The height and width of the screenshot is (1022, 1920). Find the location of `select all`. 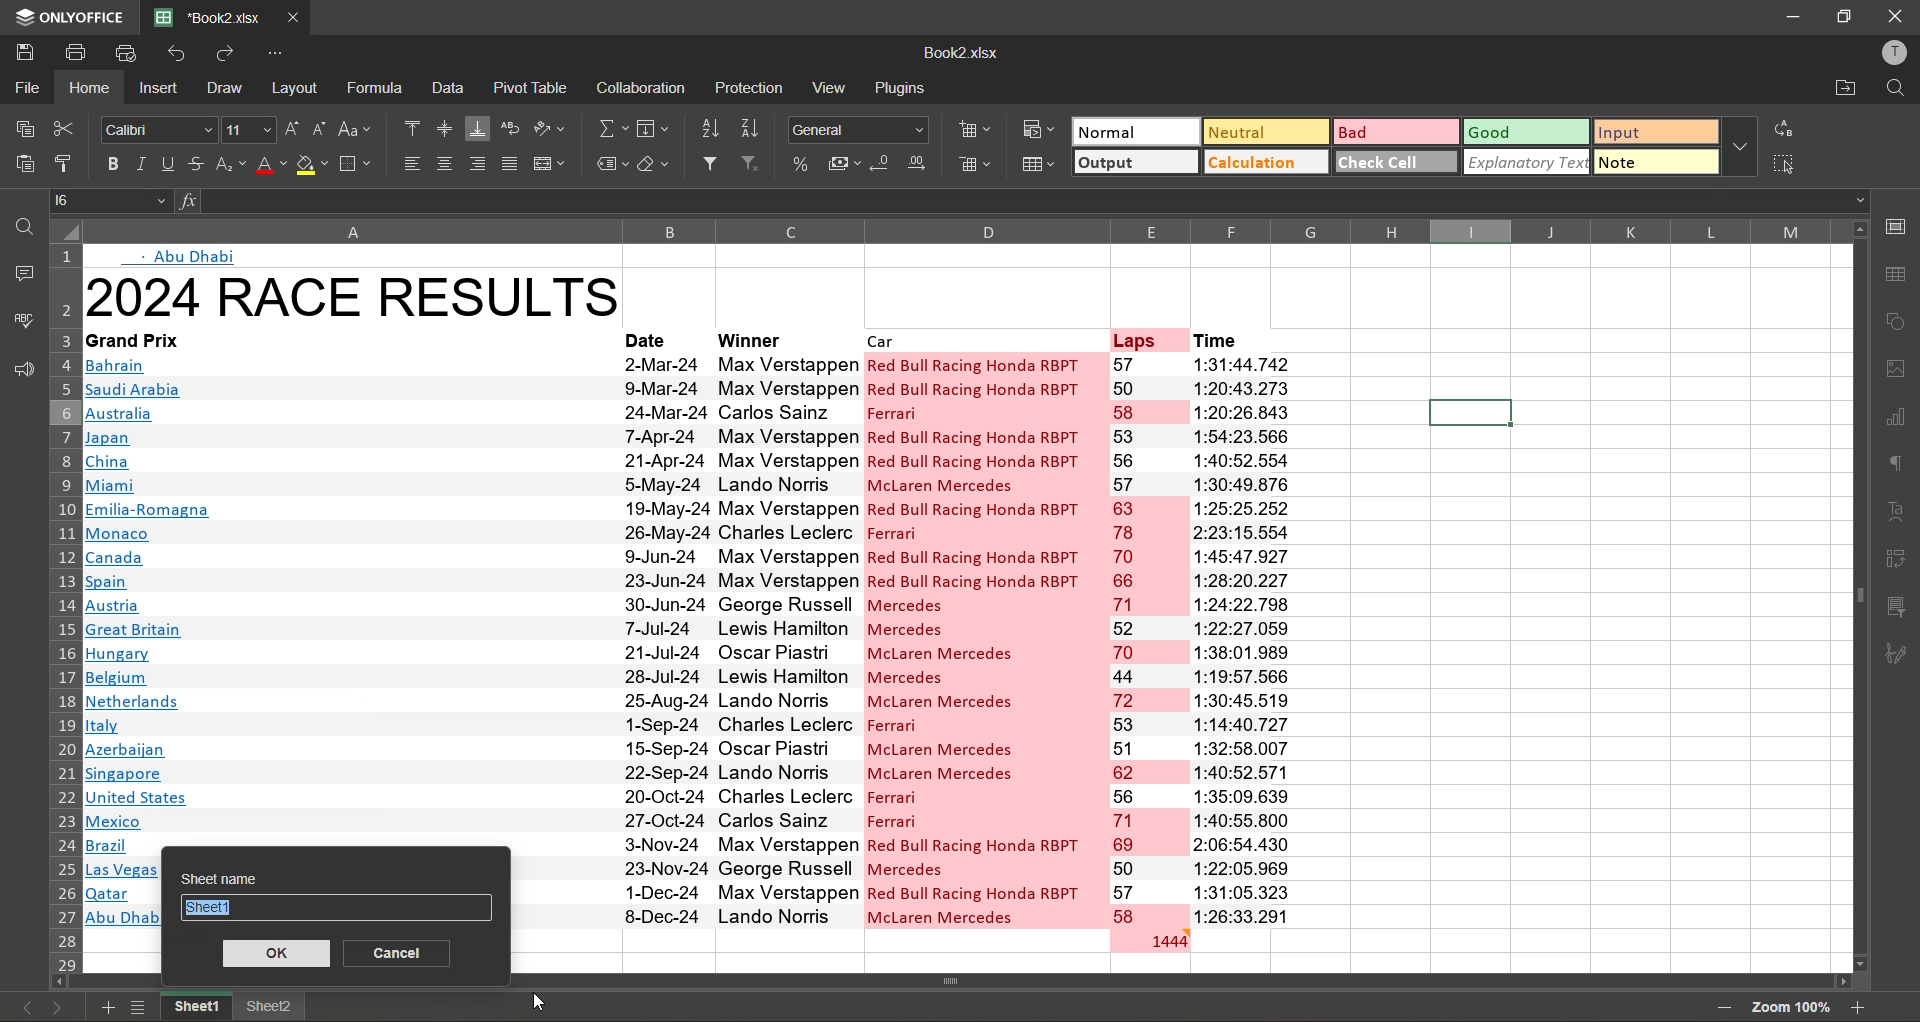

select all is located at coordinates (1783, 162).